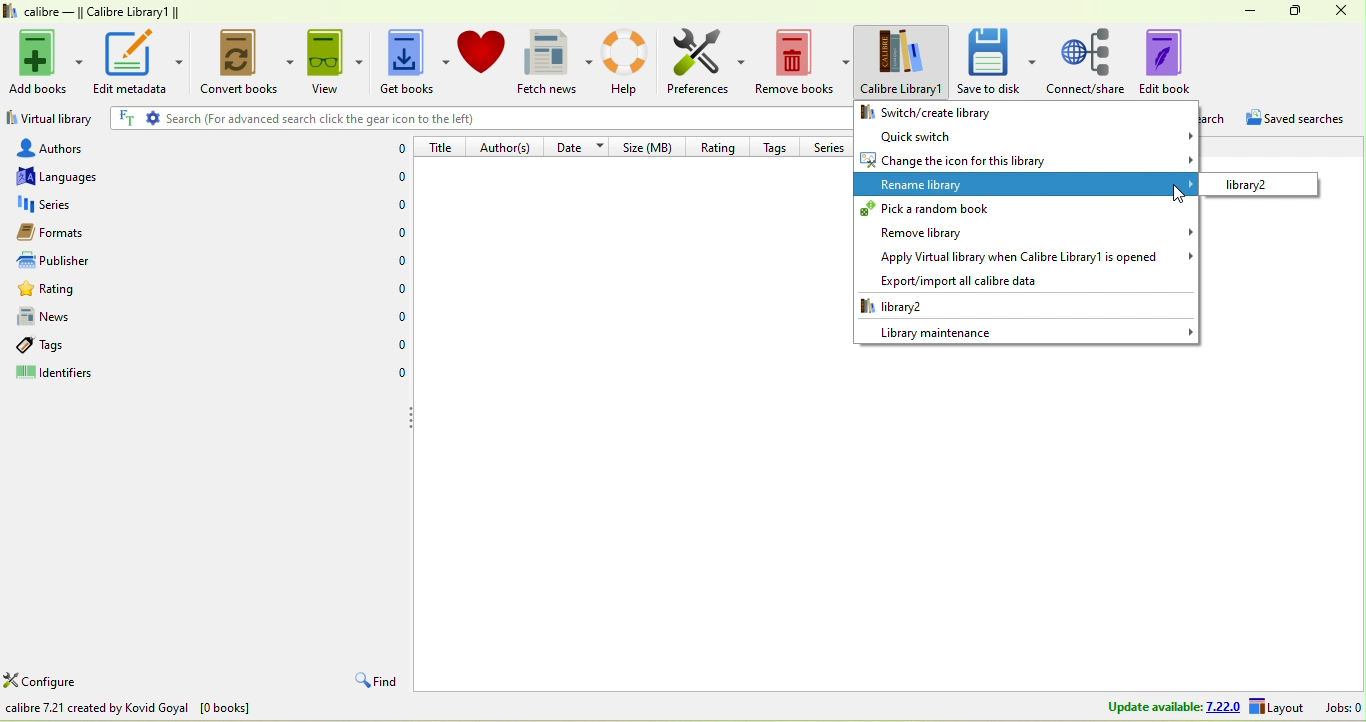 This screenshot has width=1366, height=722. What do you see at coordinates (1243, 9) in the screenshot?
I see `minimize` at bounding box center [1243, 9].